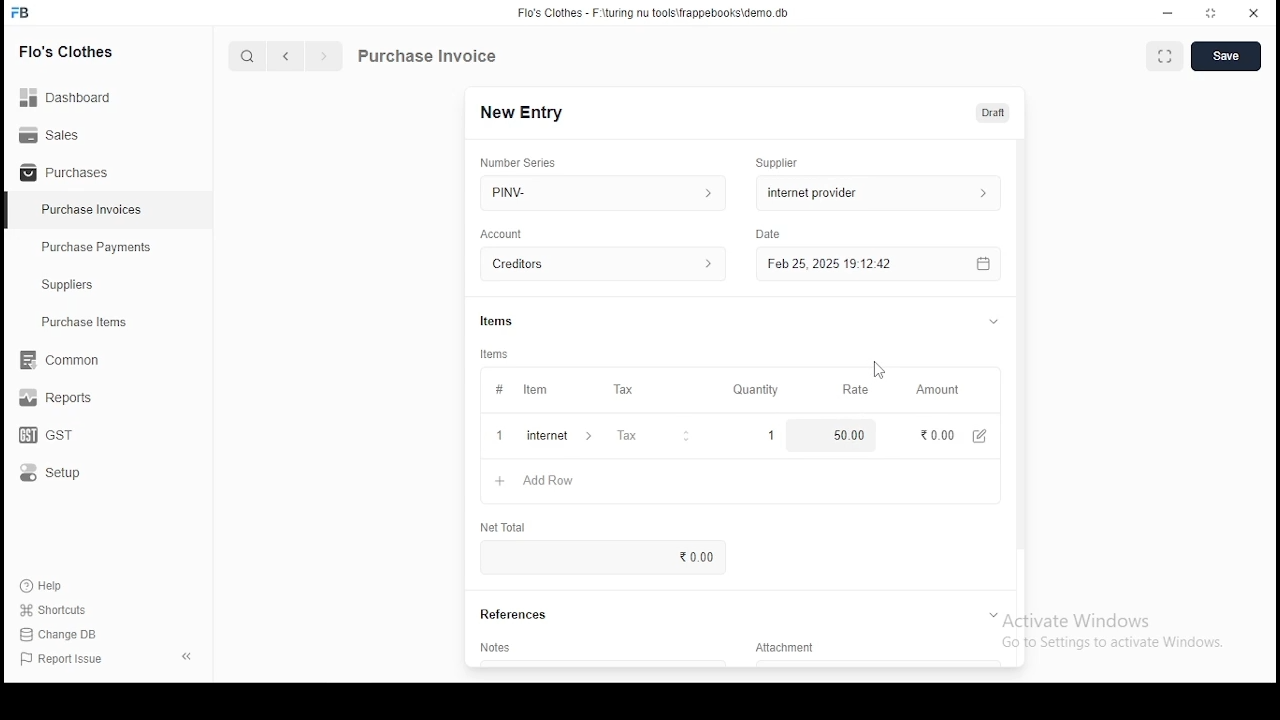 This screenshot has height=720, width=1280. What do you see at coordinates (923, 435) in the screenshot?
I see `0.00` at bounding box center [923, 435].